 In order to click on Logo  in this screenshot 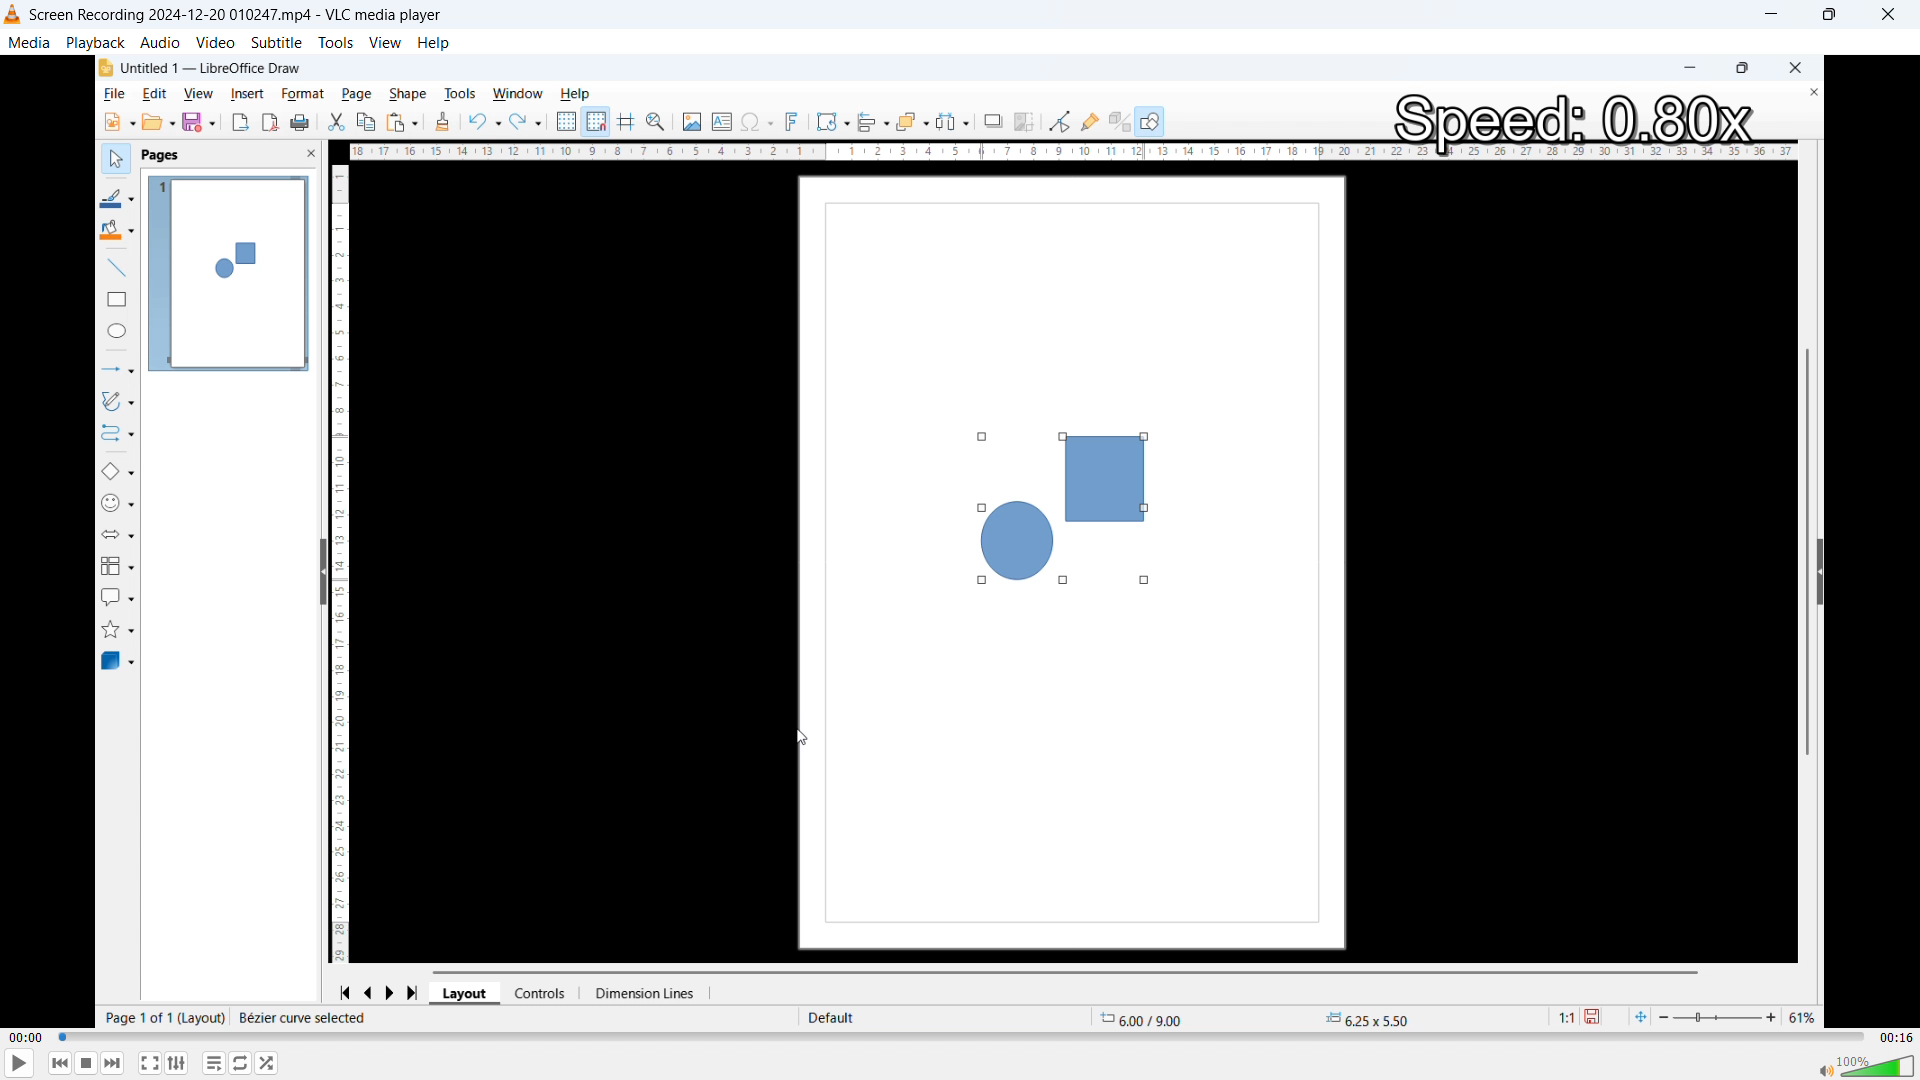, I will do `click(12, 15)`.